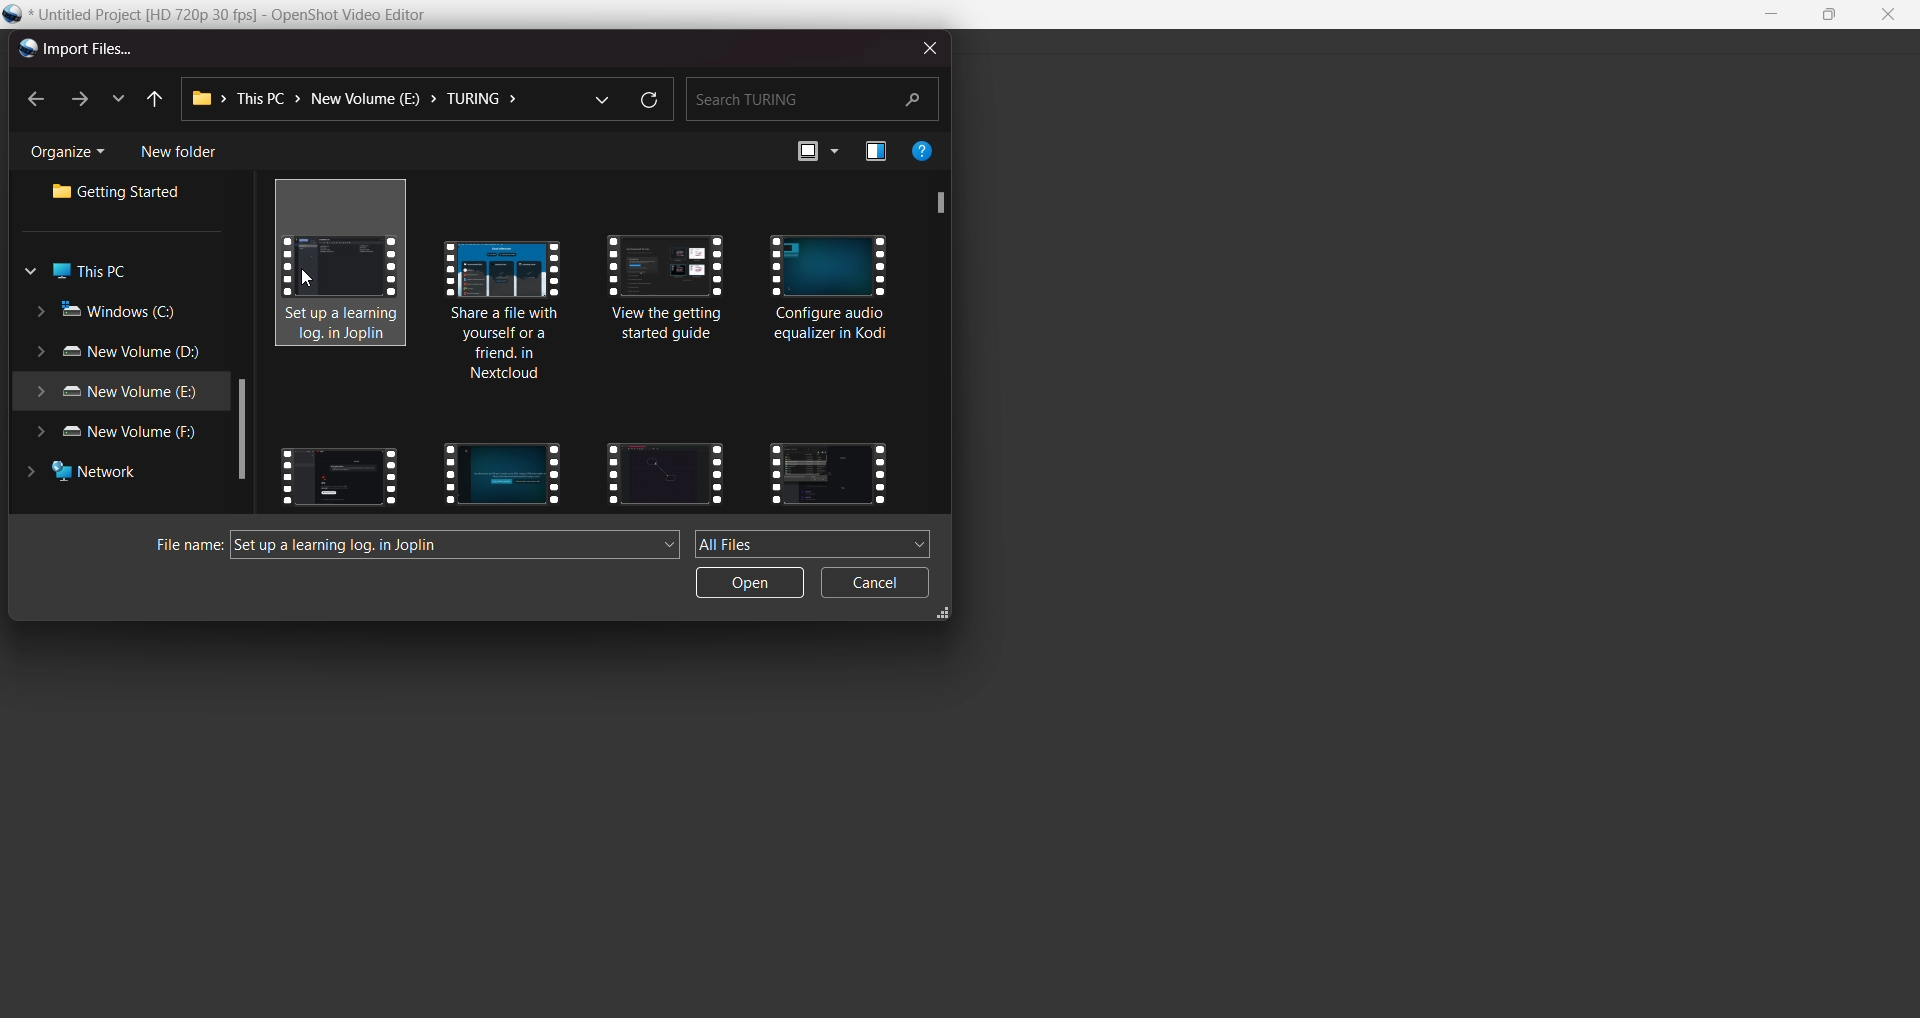  What do you see at coordinates (37, 101) in the screenshot?
I see `back` at bounding box center [37, 101].